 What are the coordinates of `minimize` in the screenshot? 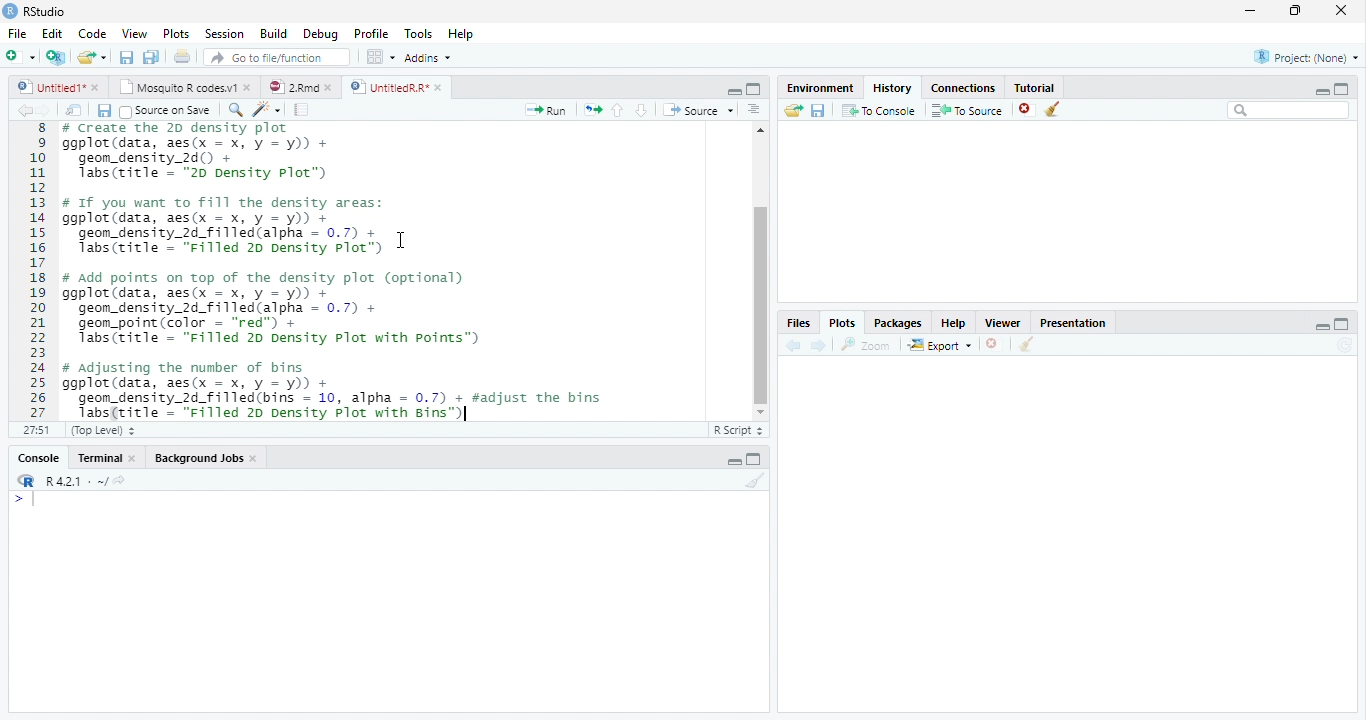 It's located at (1249, 12).